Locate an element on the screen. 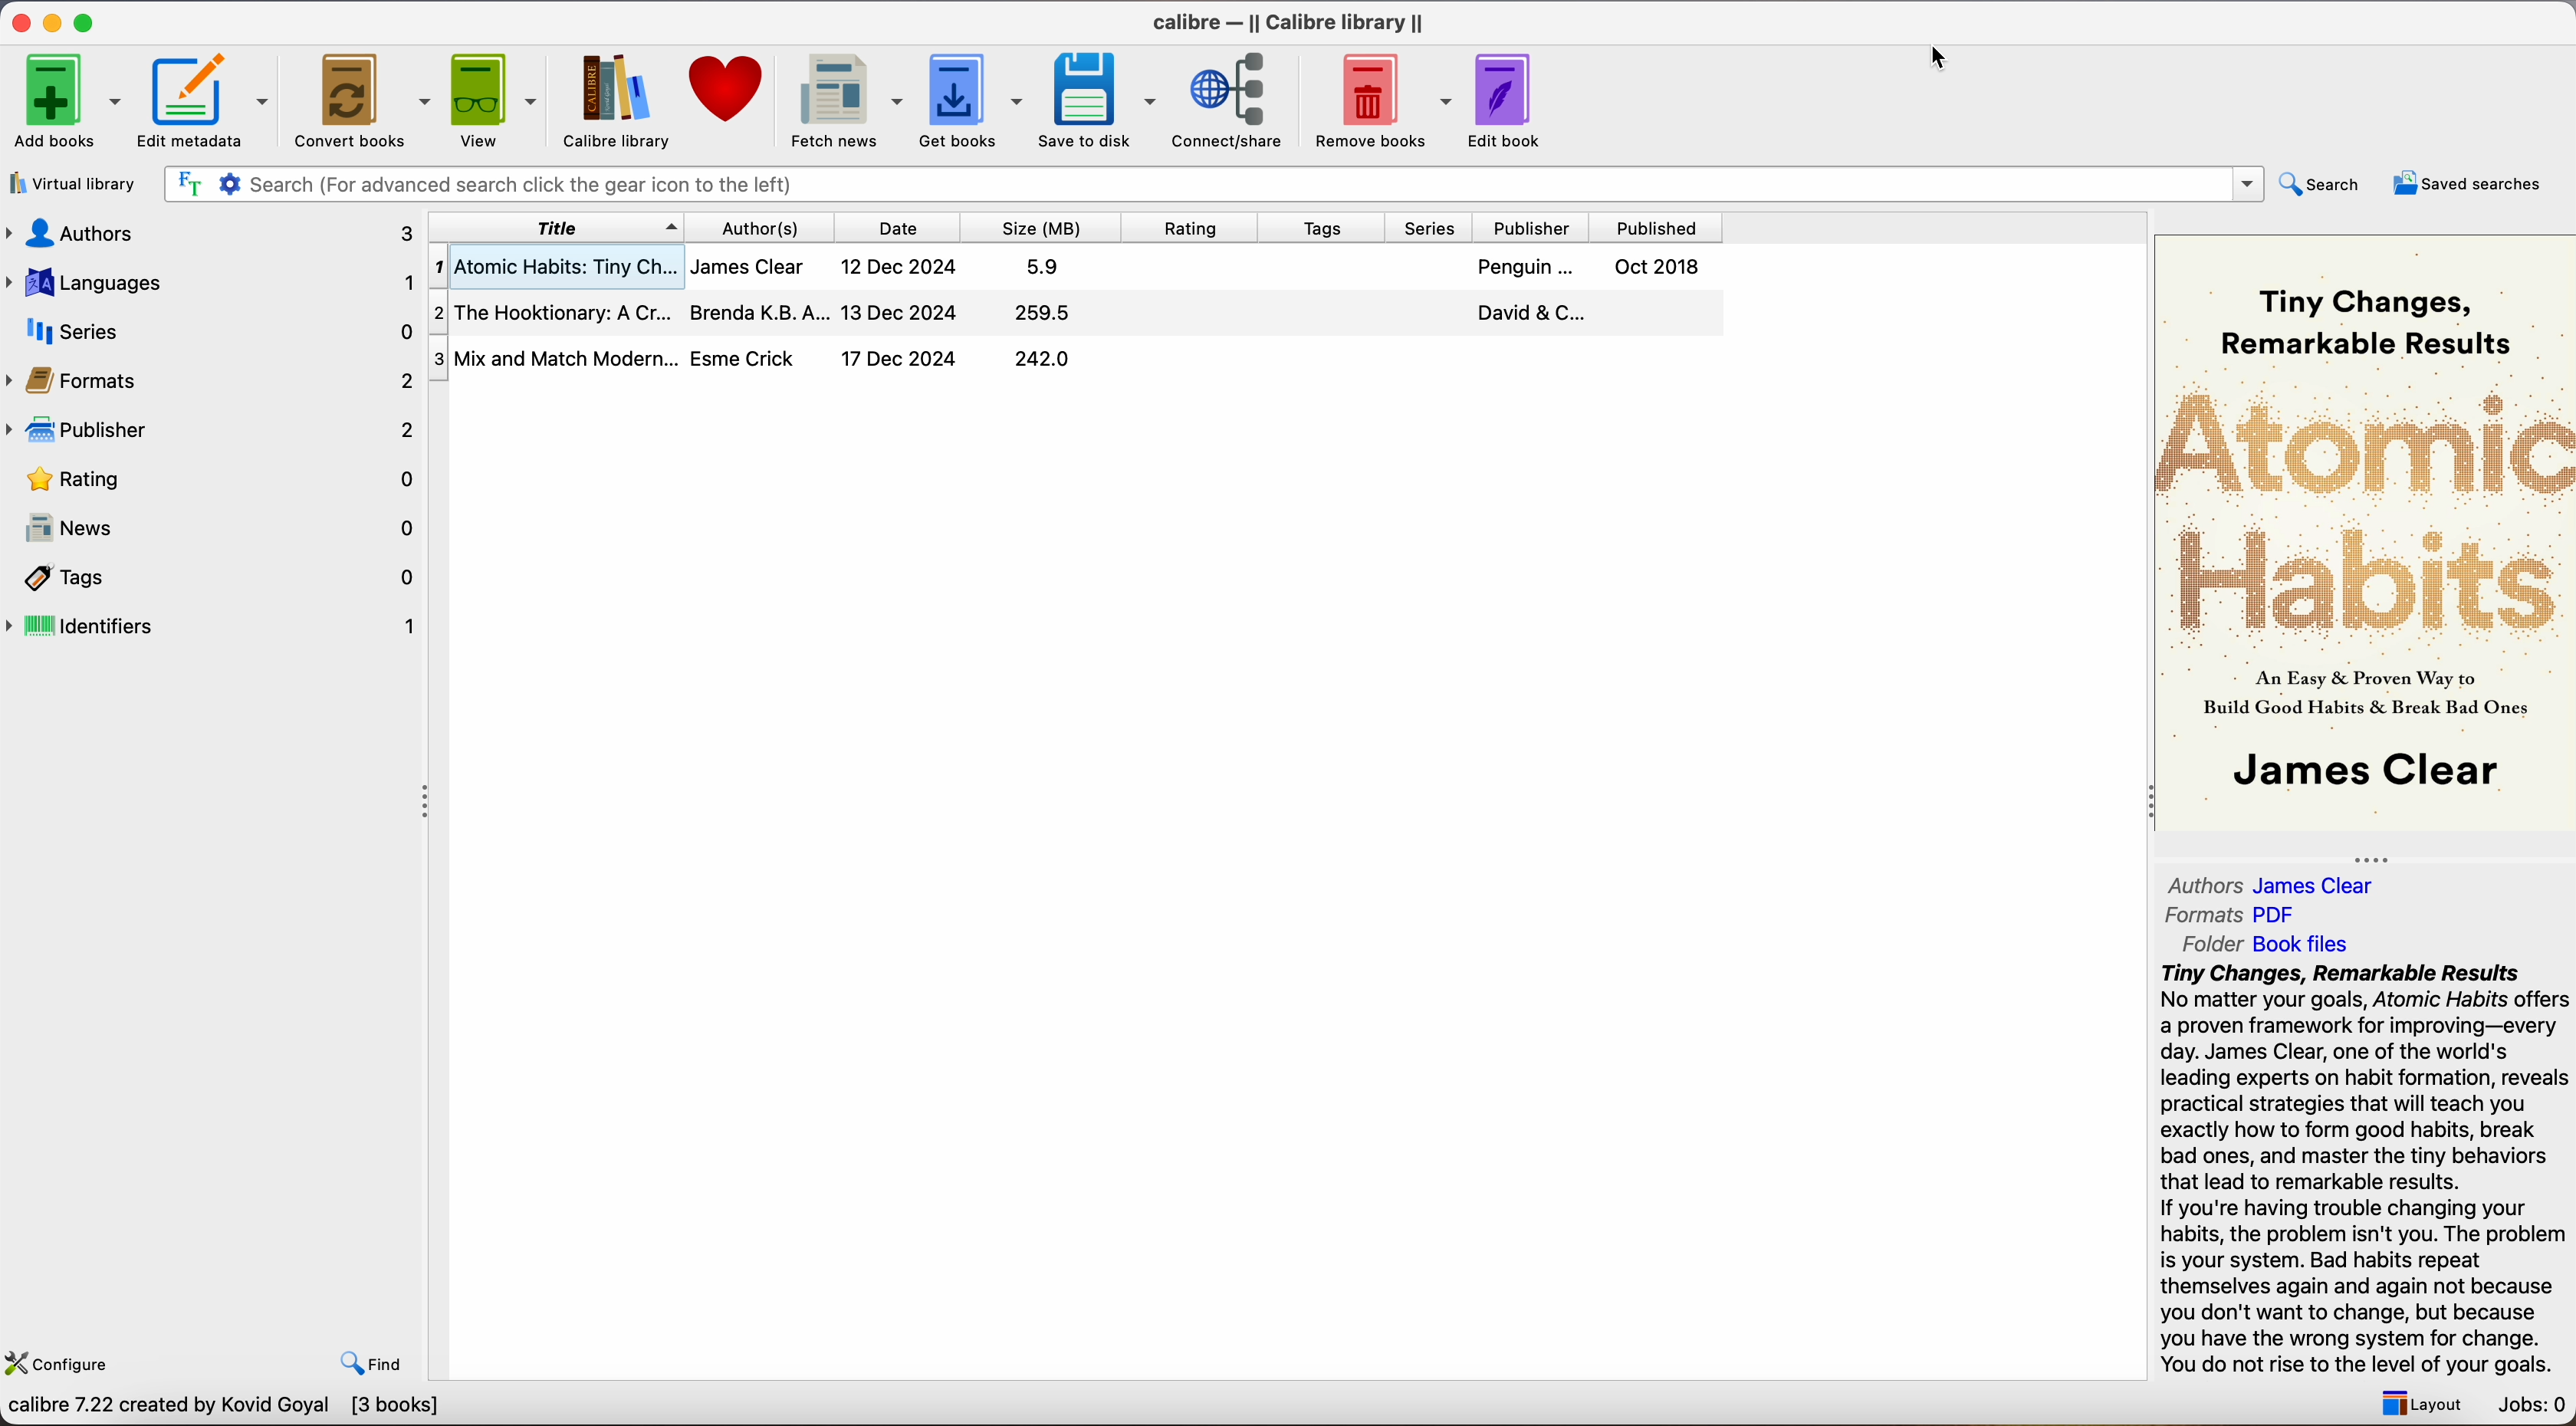 The height and width of the screenshot is (1426, 2576). Jobs: 0 is located at coordinates (2534, 1407).